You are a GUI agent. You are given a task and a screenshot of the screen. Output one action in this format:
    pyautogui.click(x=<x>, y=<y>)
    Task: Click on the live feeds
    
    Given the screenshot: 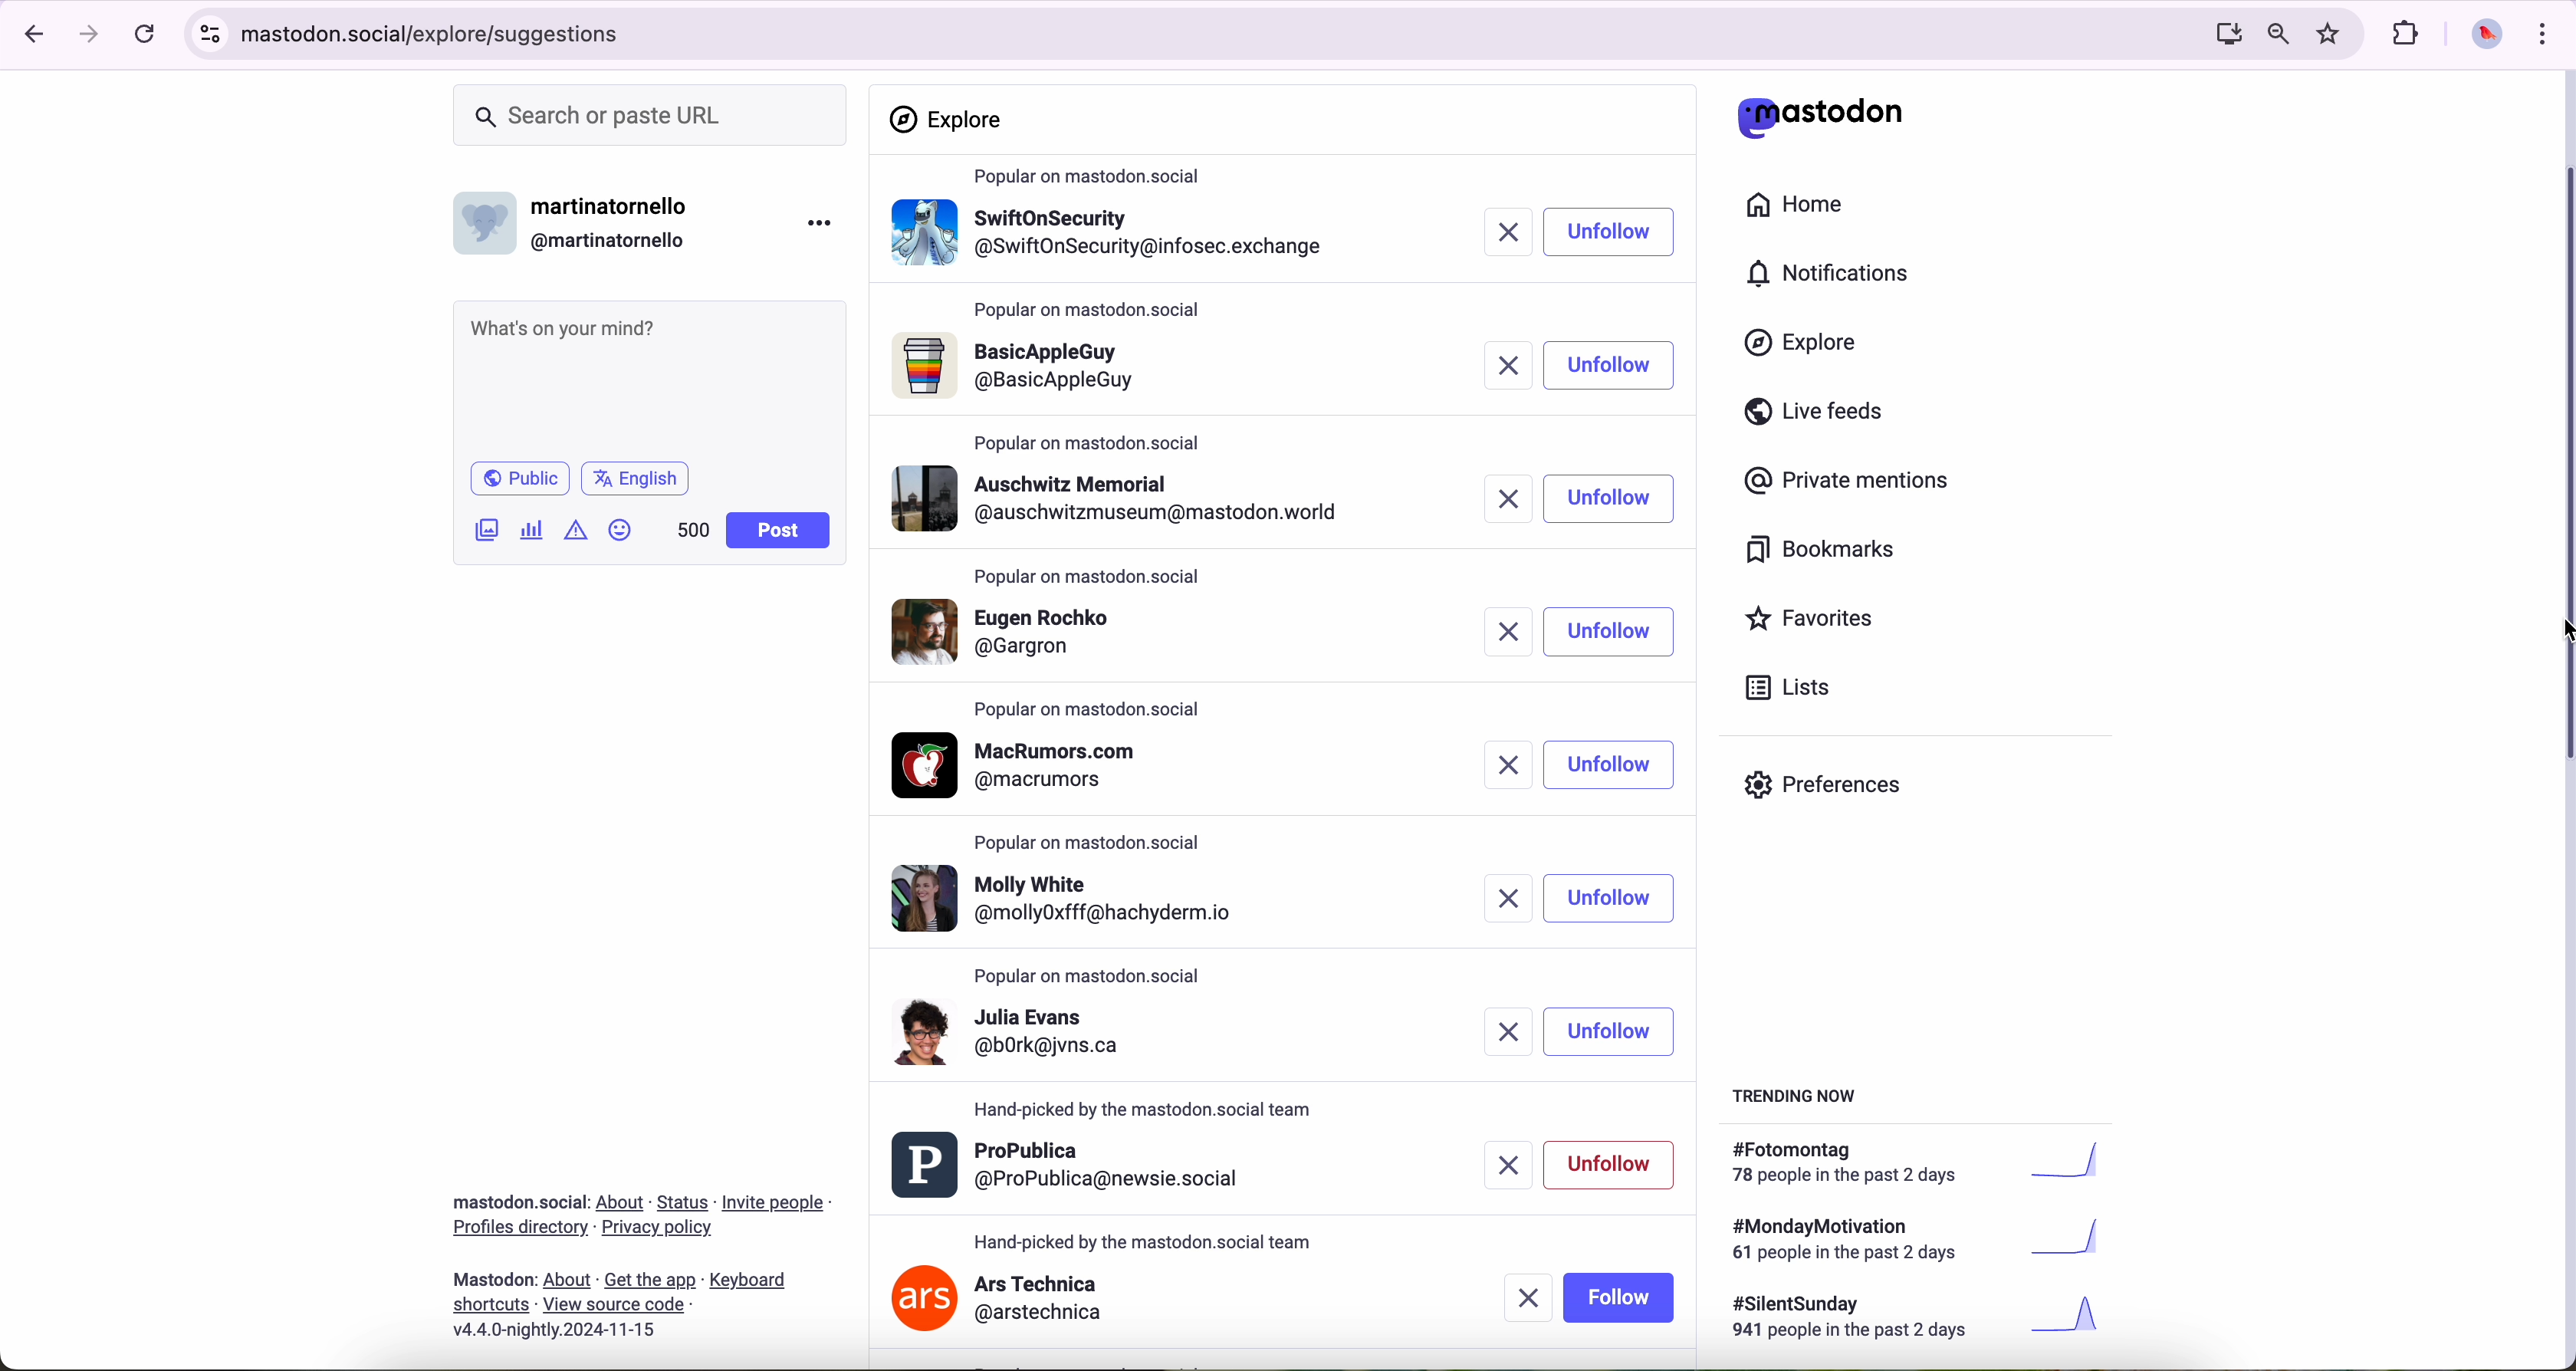 What is the action you would take?
    pyautogui.click(x=1821, y=416)
    